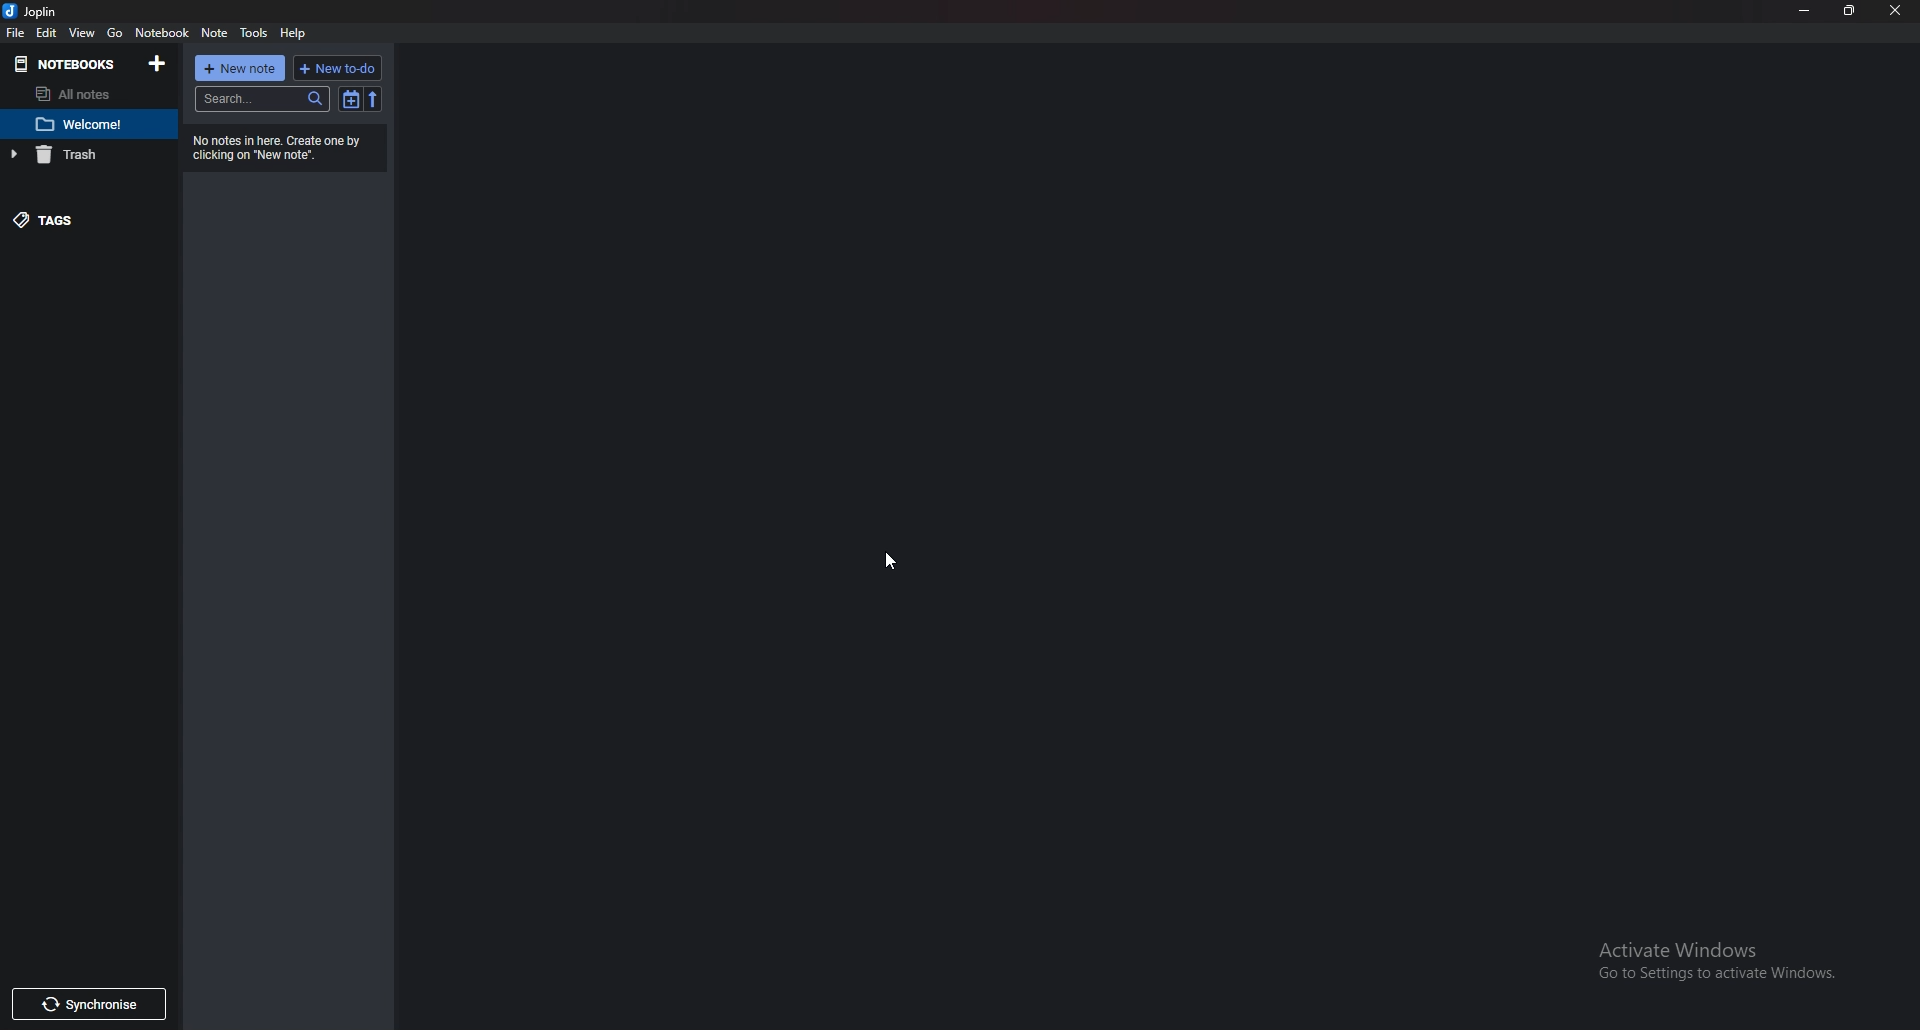 Image resolution: width=1920 pixels, height=1030 pixels. I want to click on trash, so click(74, 154).